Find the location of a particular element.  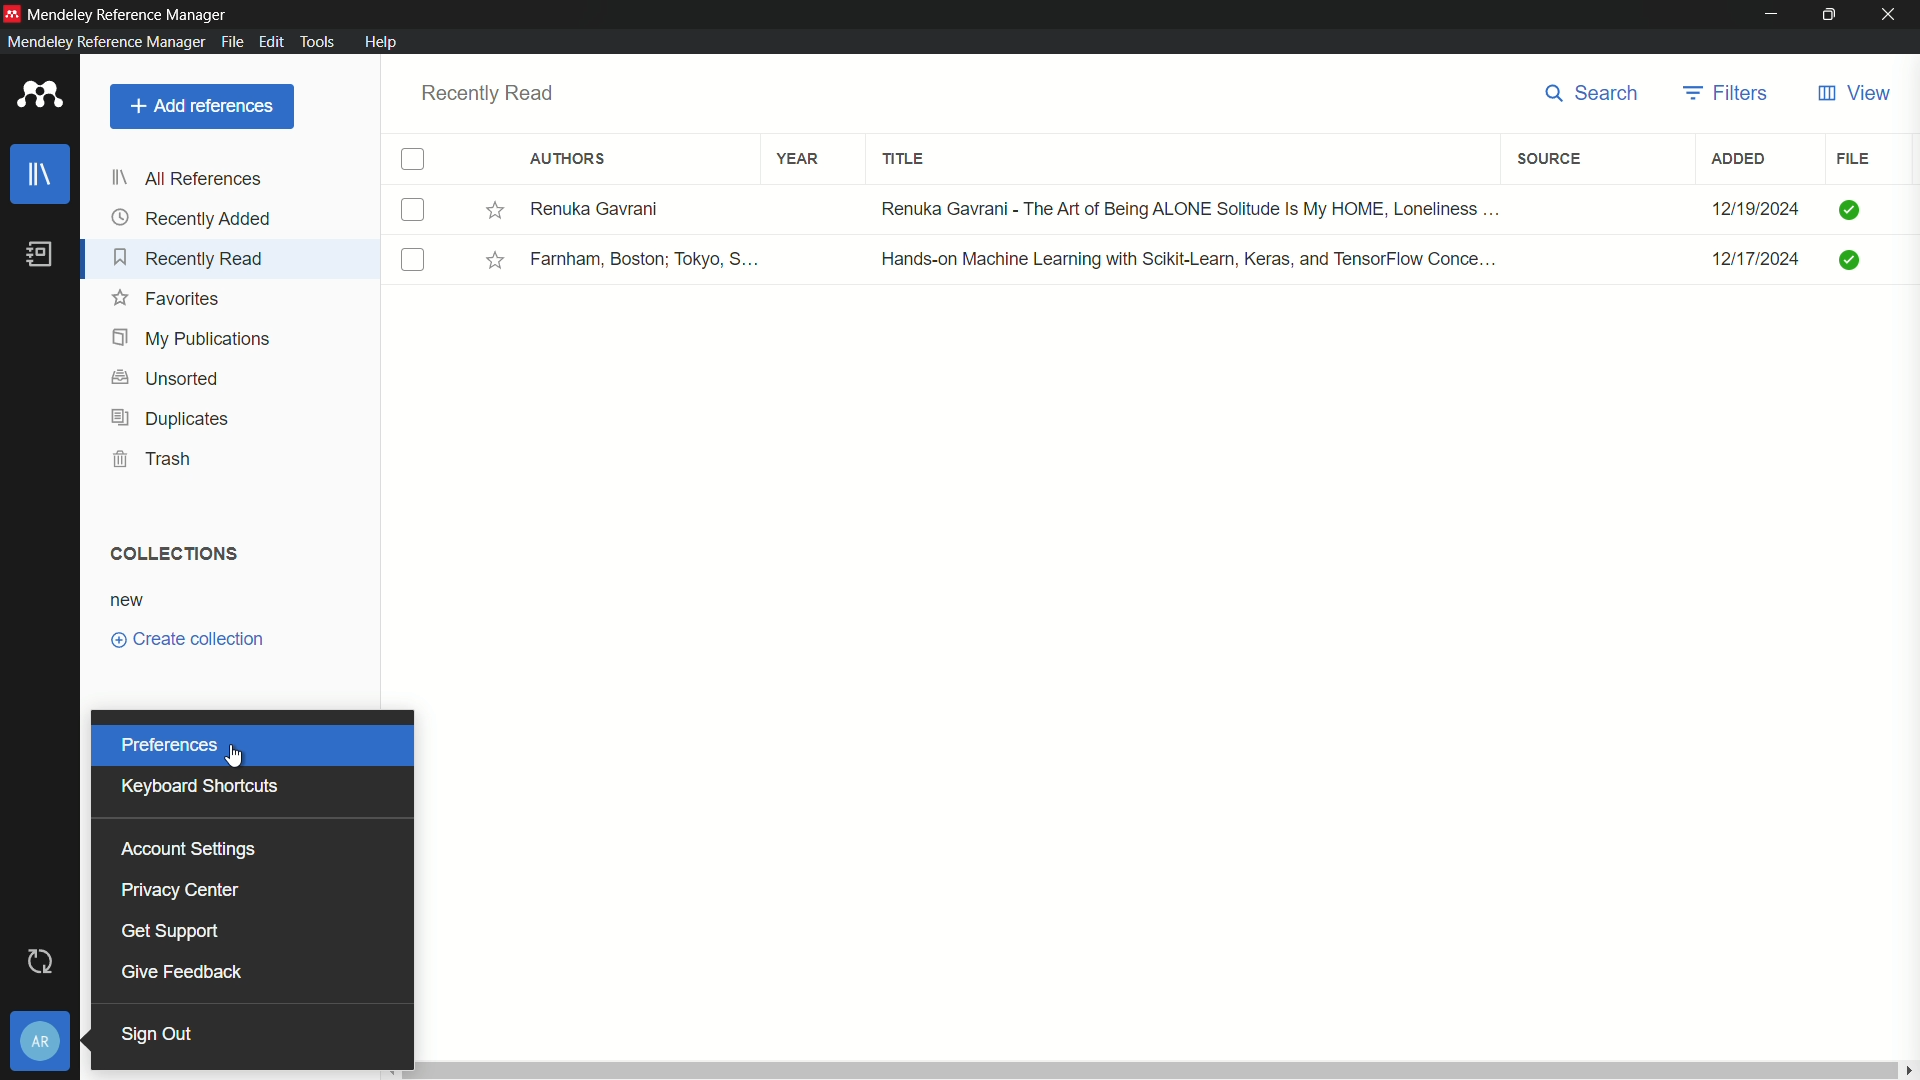

book is located at coordinates (38, 255).